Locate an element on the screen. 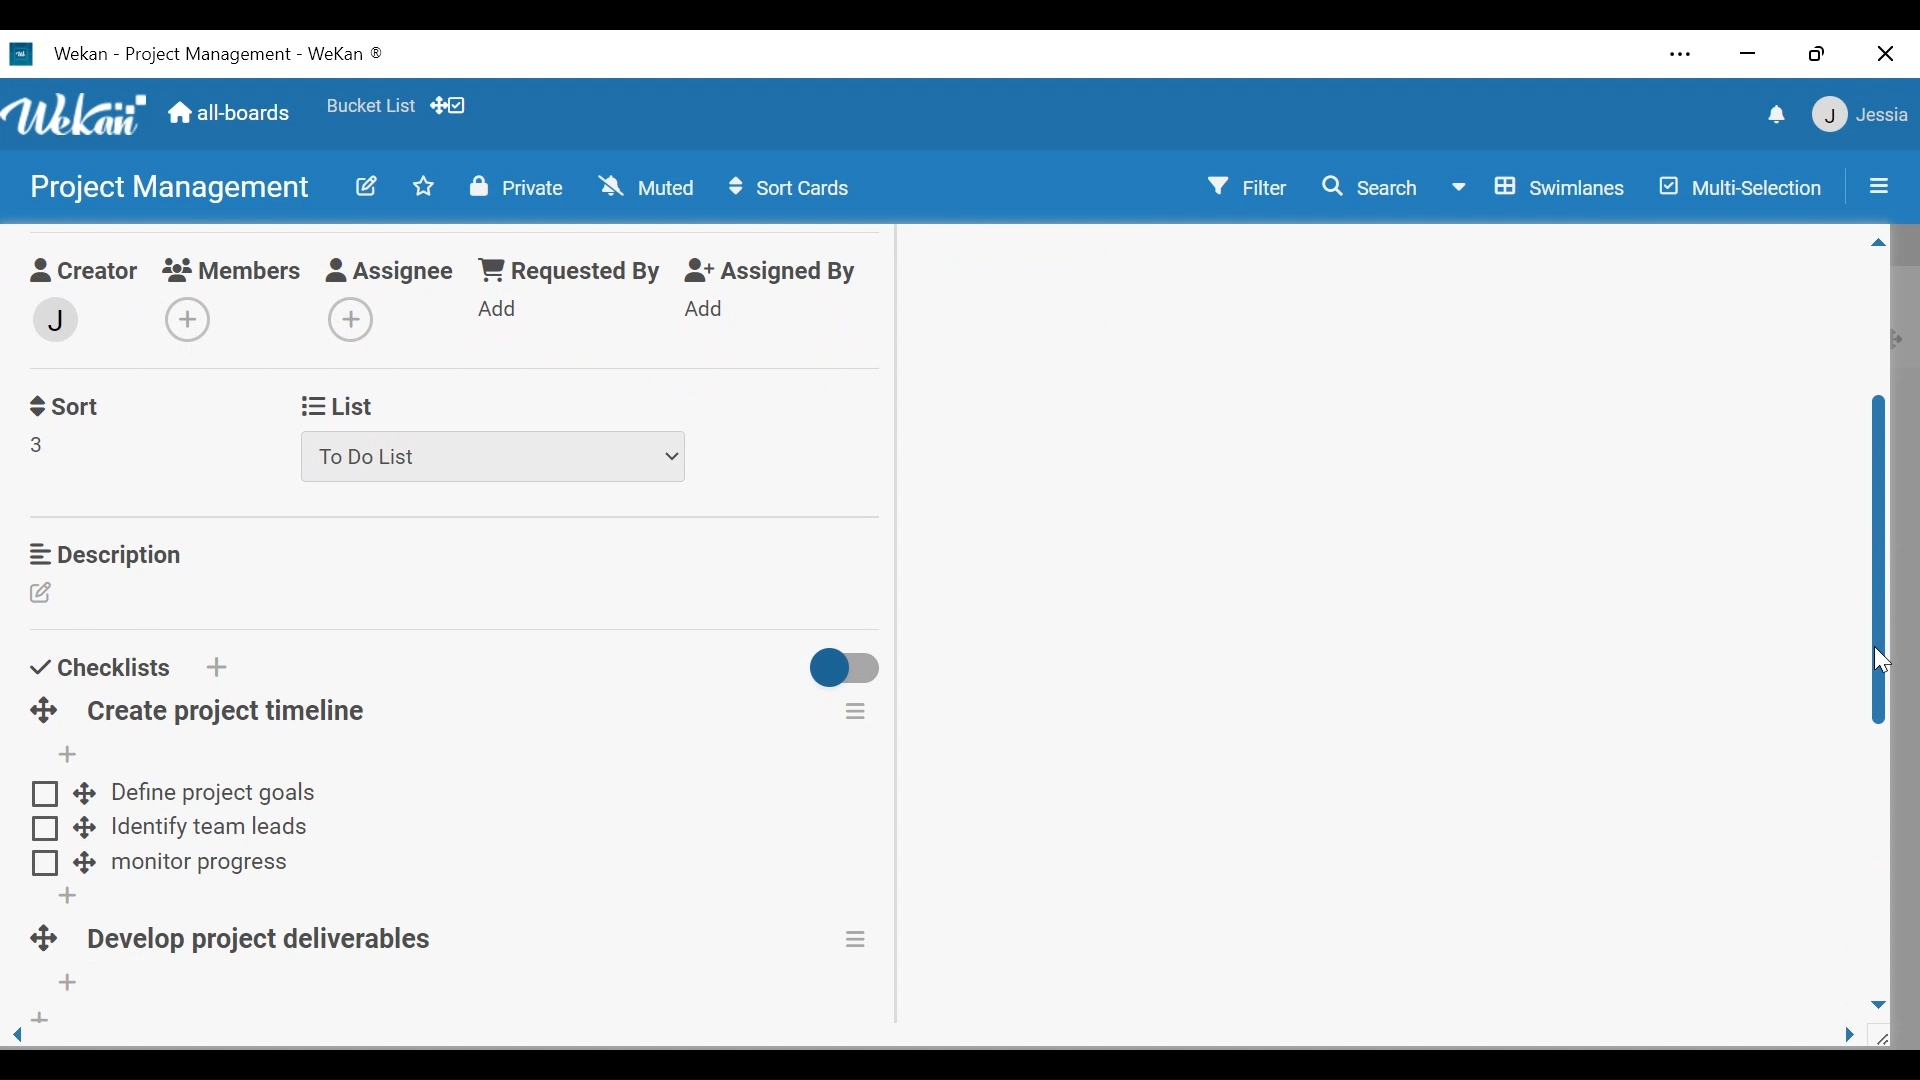 The width and height of the screenshot is (1920, 1080). Vertical scroll bar is located at coordinates (1880, 564).